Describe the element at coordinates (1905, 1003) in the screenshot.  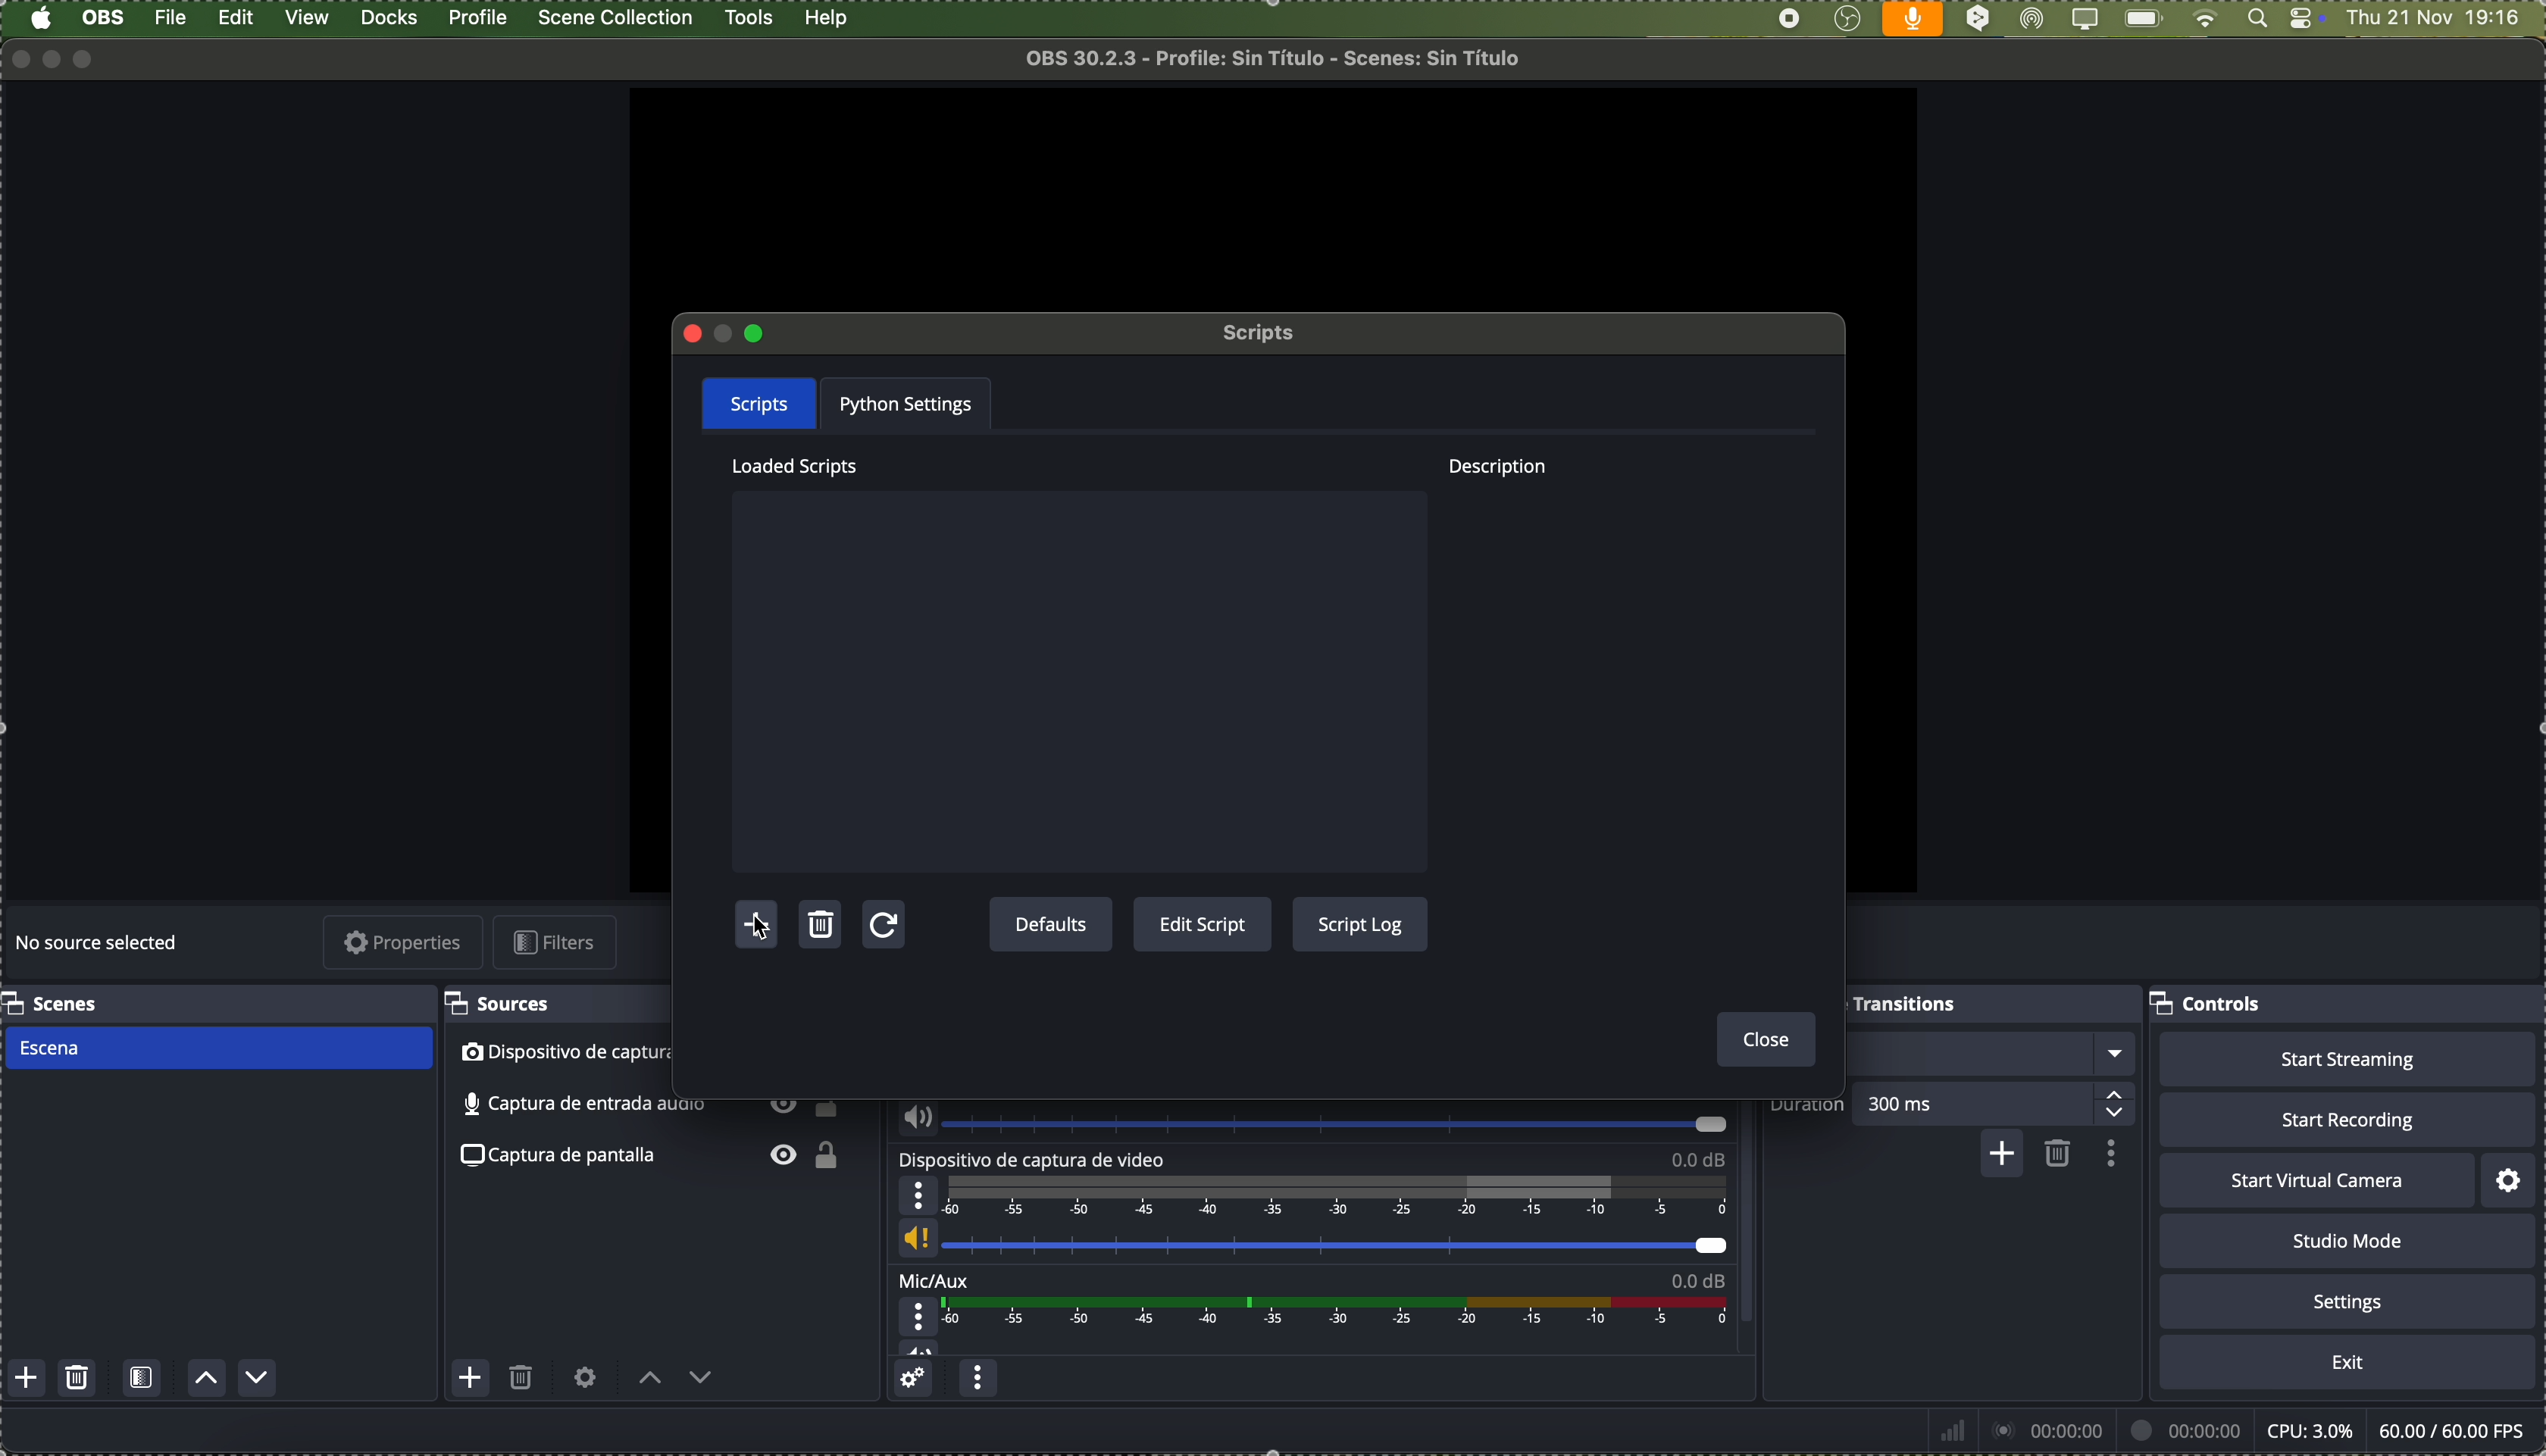
I see `scene transitions` at that location.